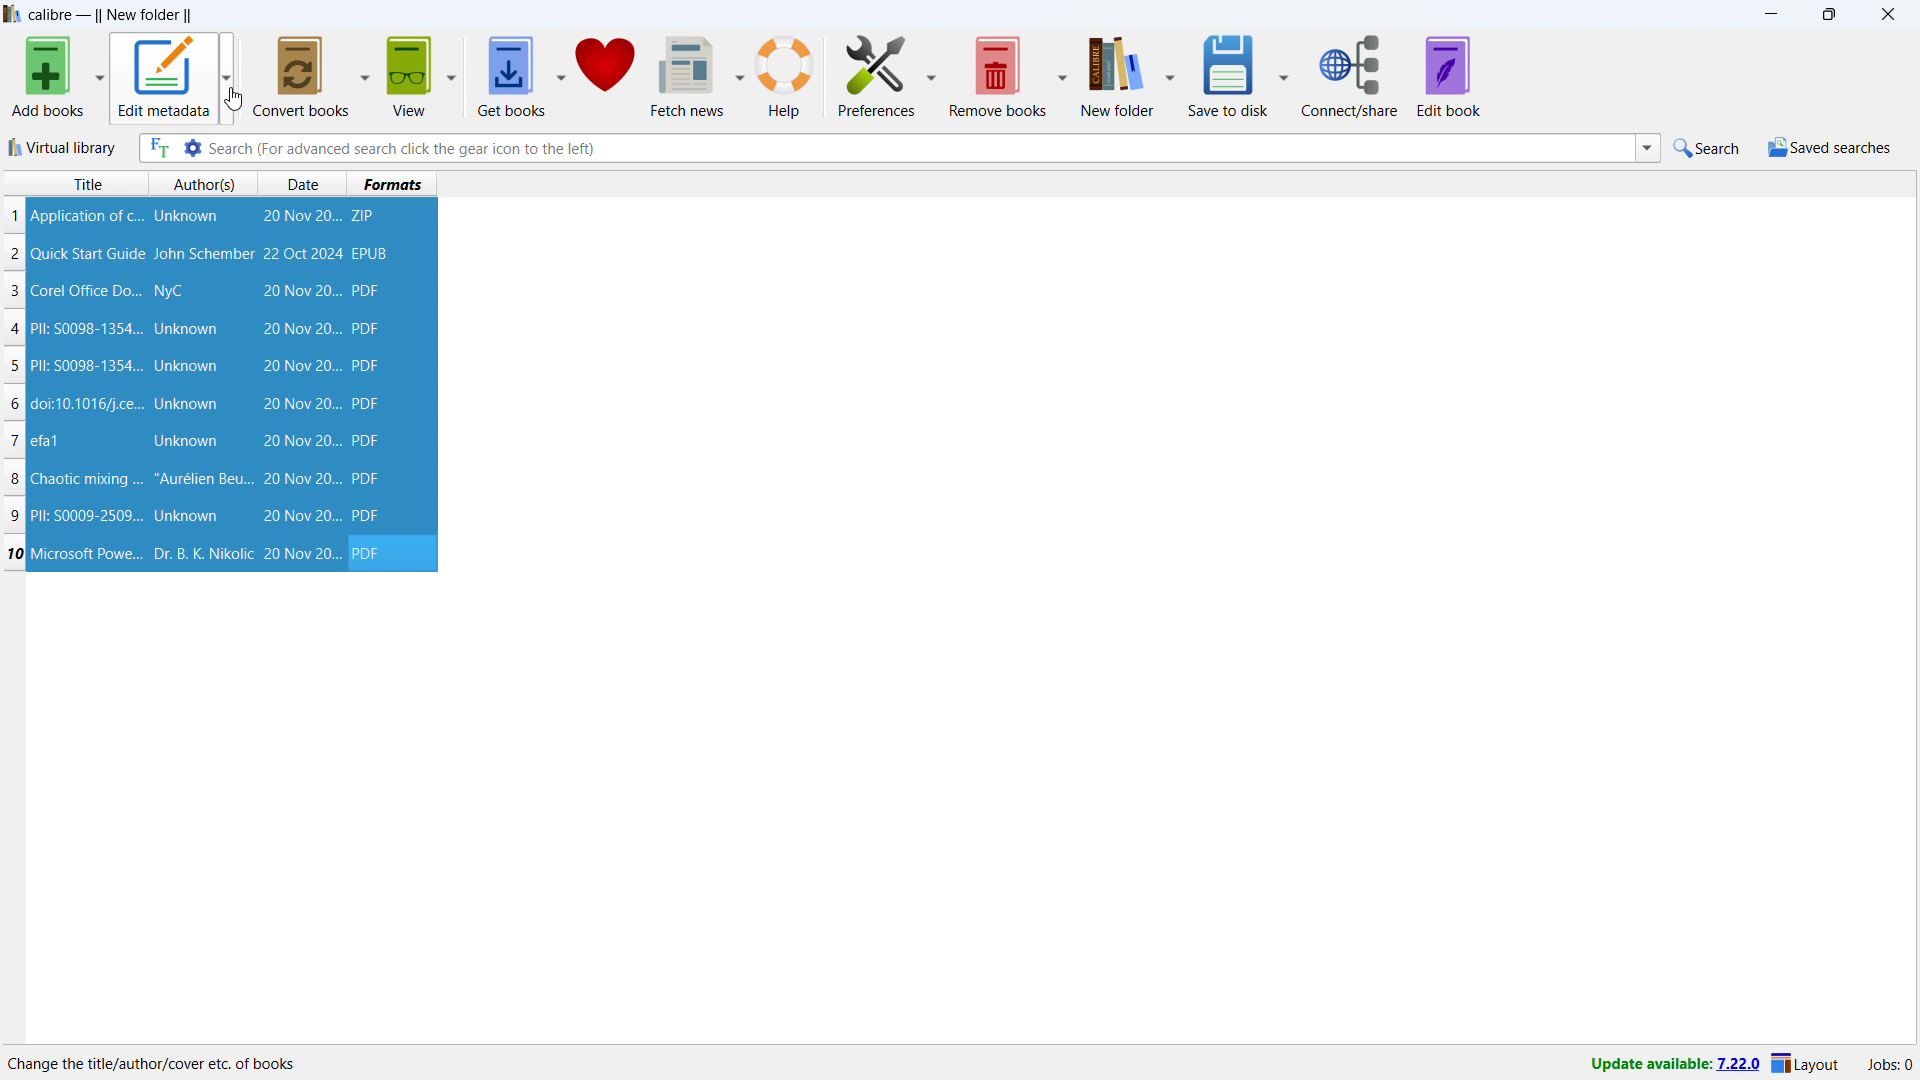 The image size is (1920, 1080). What do you see at coordinates (368, 404) in the screenshot?
I see `PDF` at bounding box center [368, 404].